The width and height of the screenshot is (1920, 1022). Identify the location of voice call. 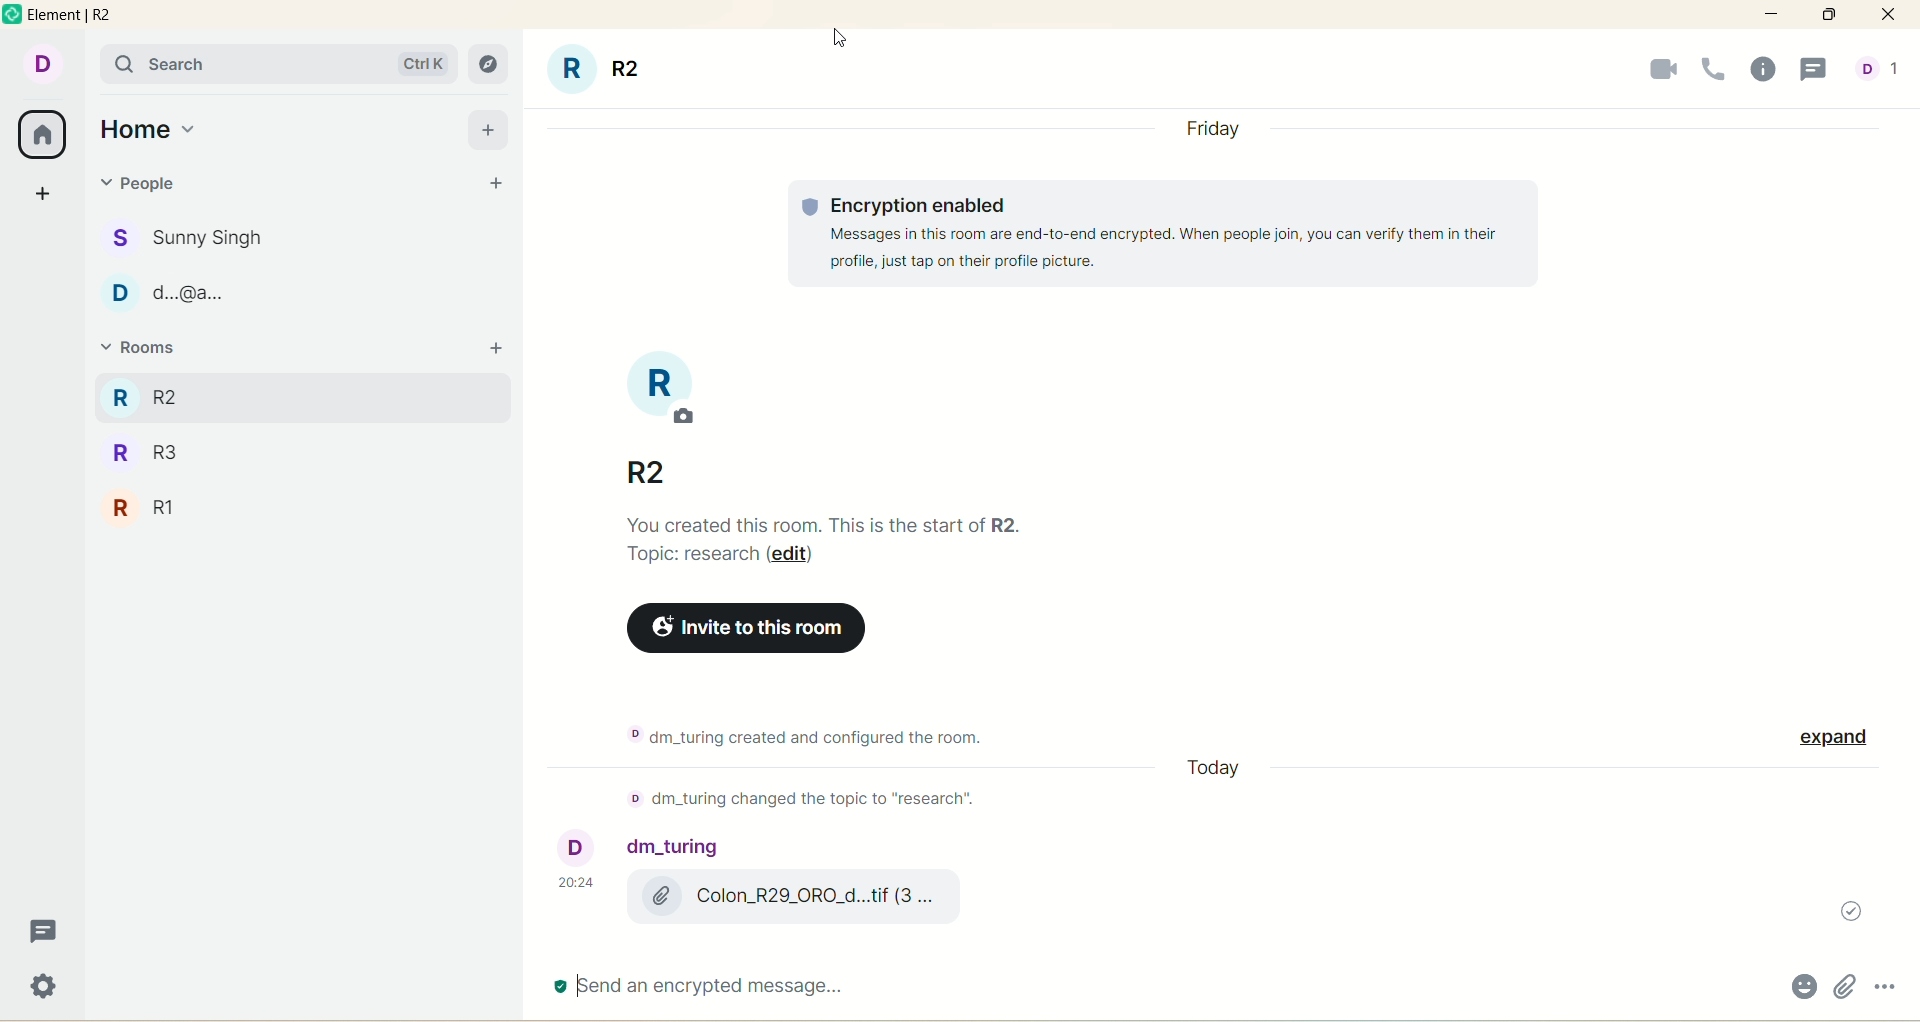
(1720, 69).